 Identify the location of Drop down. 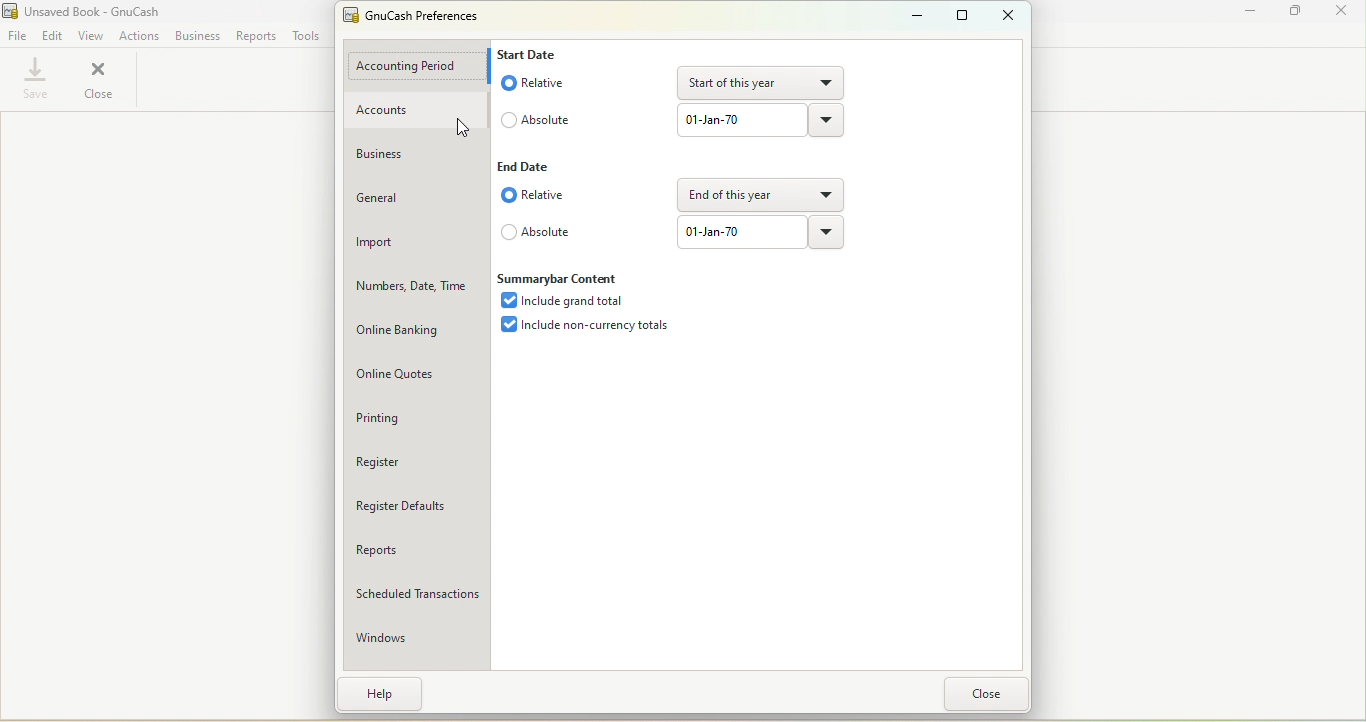
(828, 194).